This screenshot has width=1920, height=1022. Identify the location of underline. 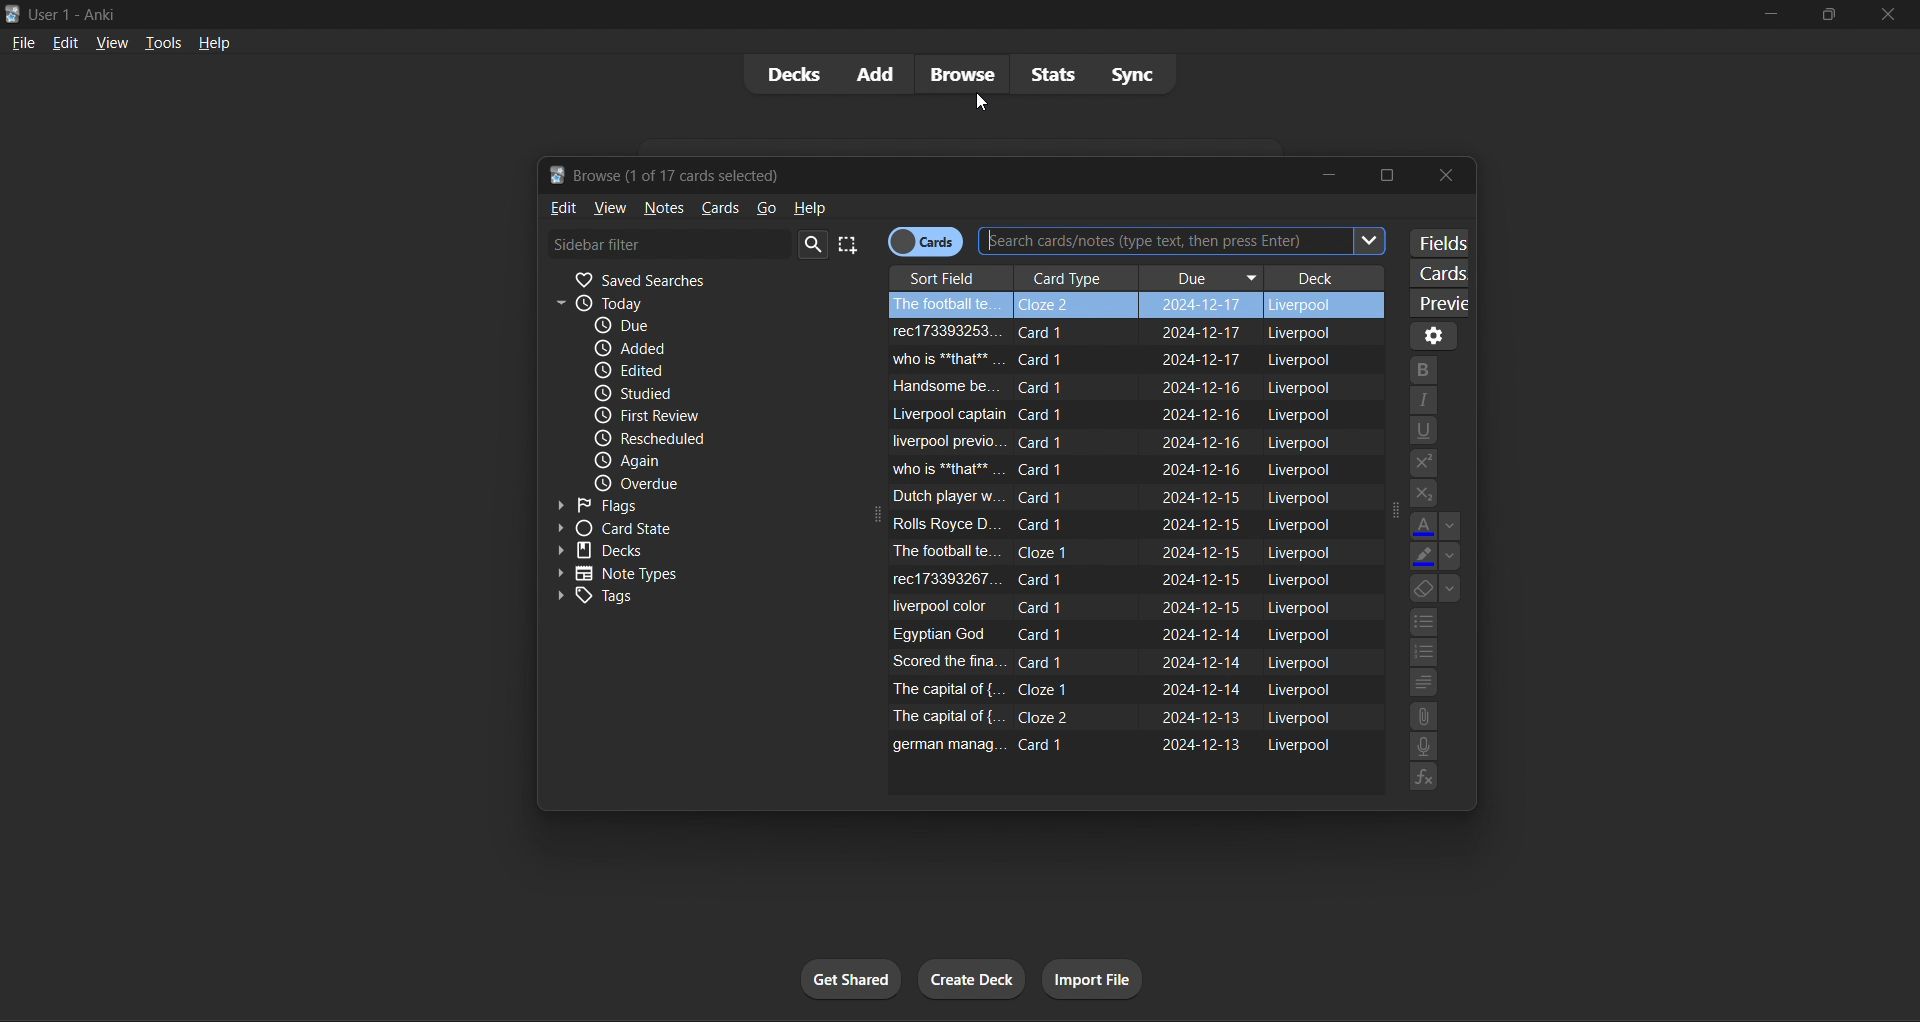
(1431, 429).